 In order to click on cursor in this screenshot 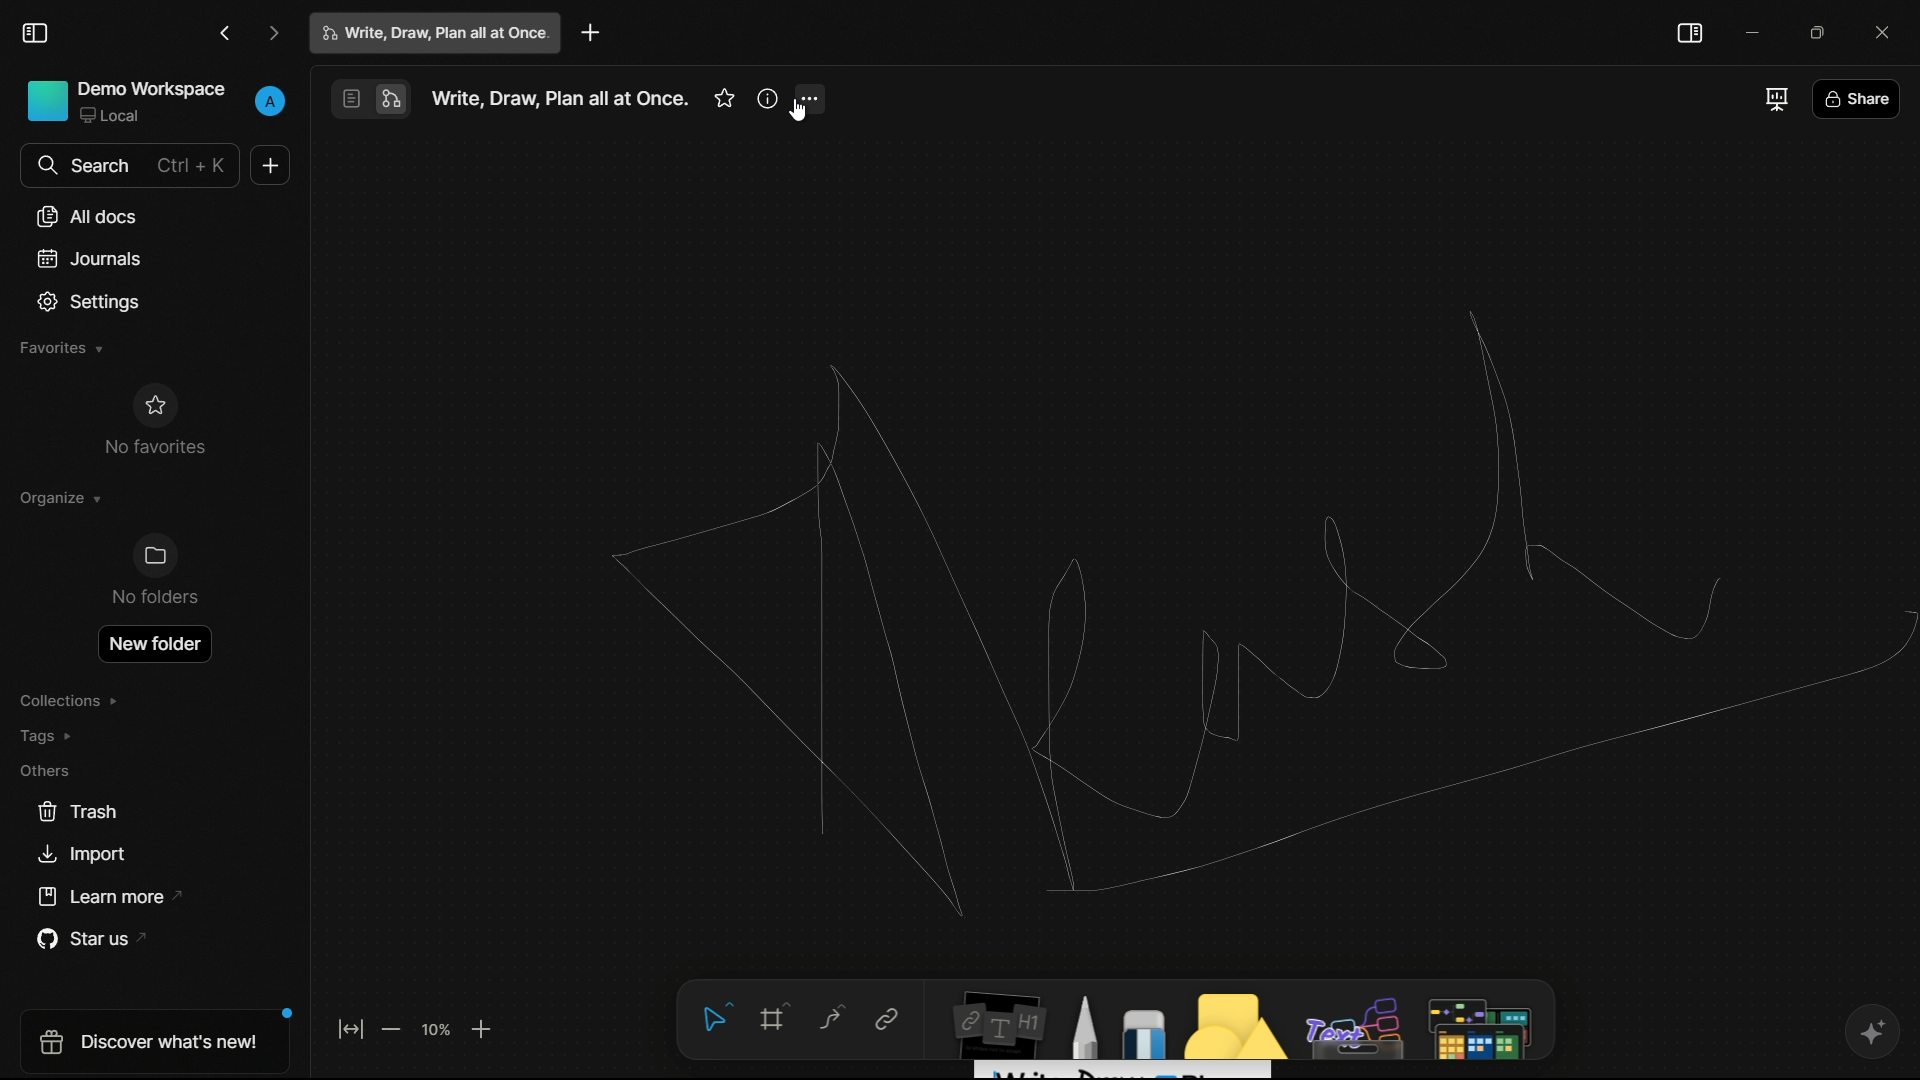, I will do `click(804, 113)`.